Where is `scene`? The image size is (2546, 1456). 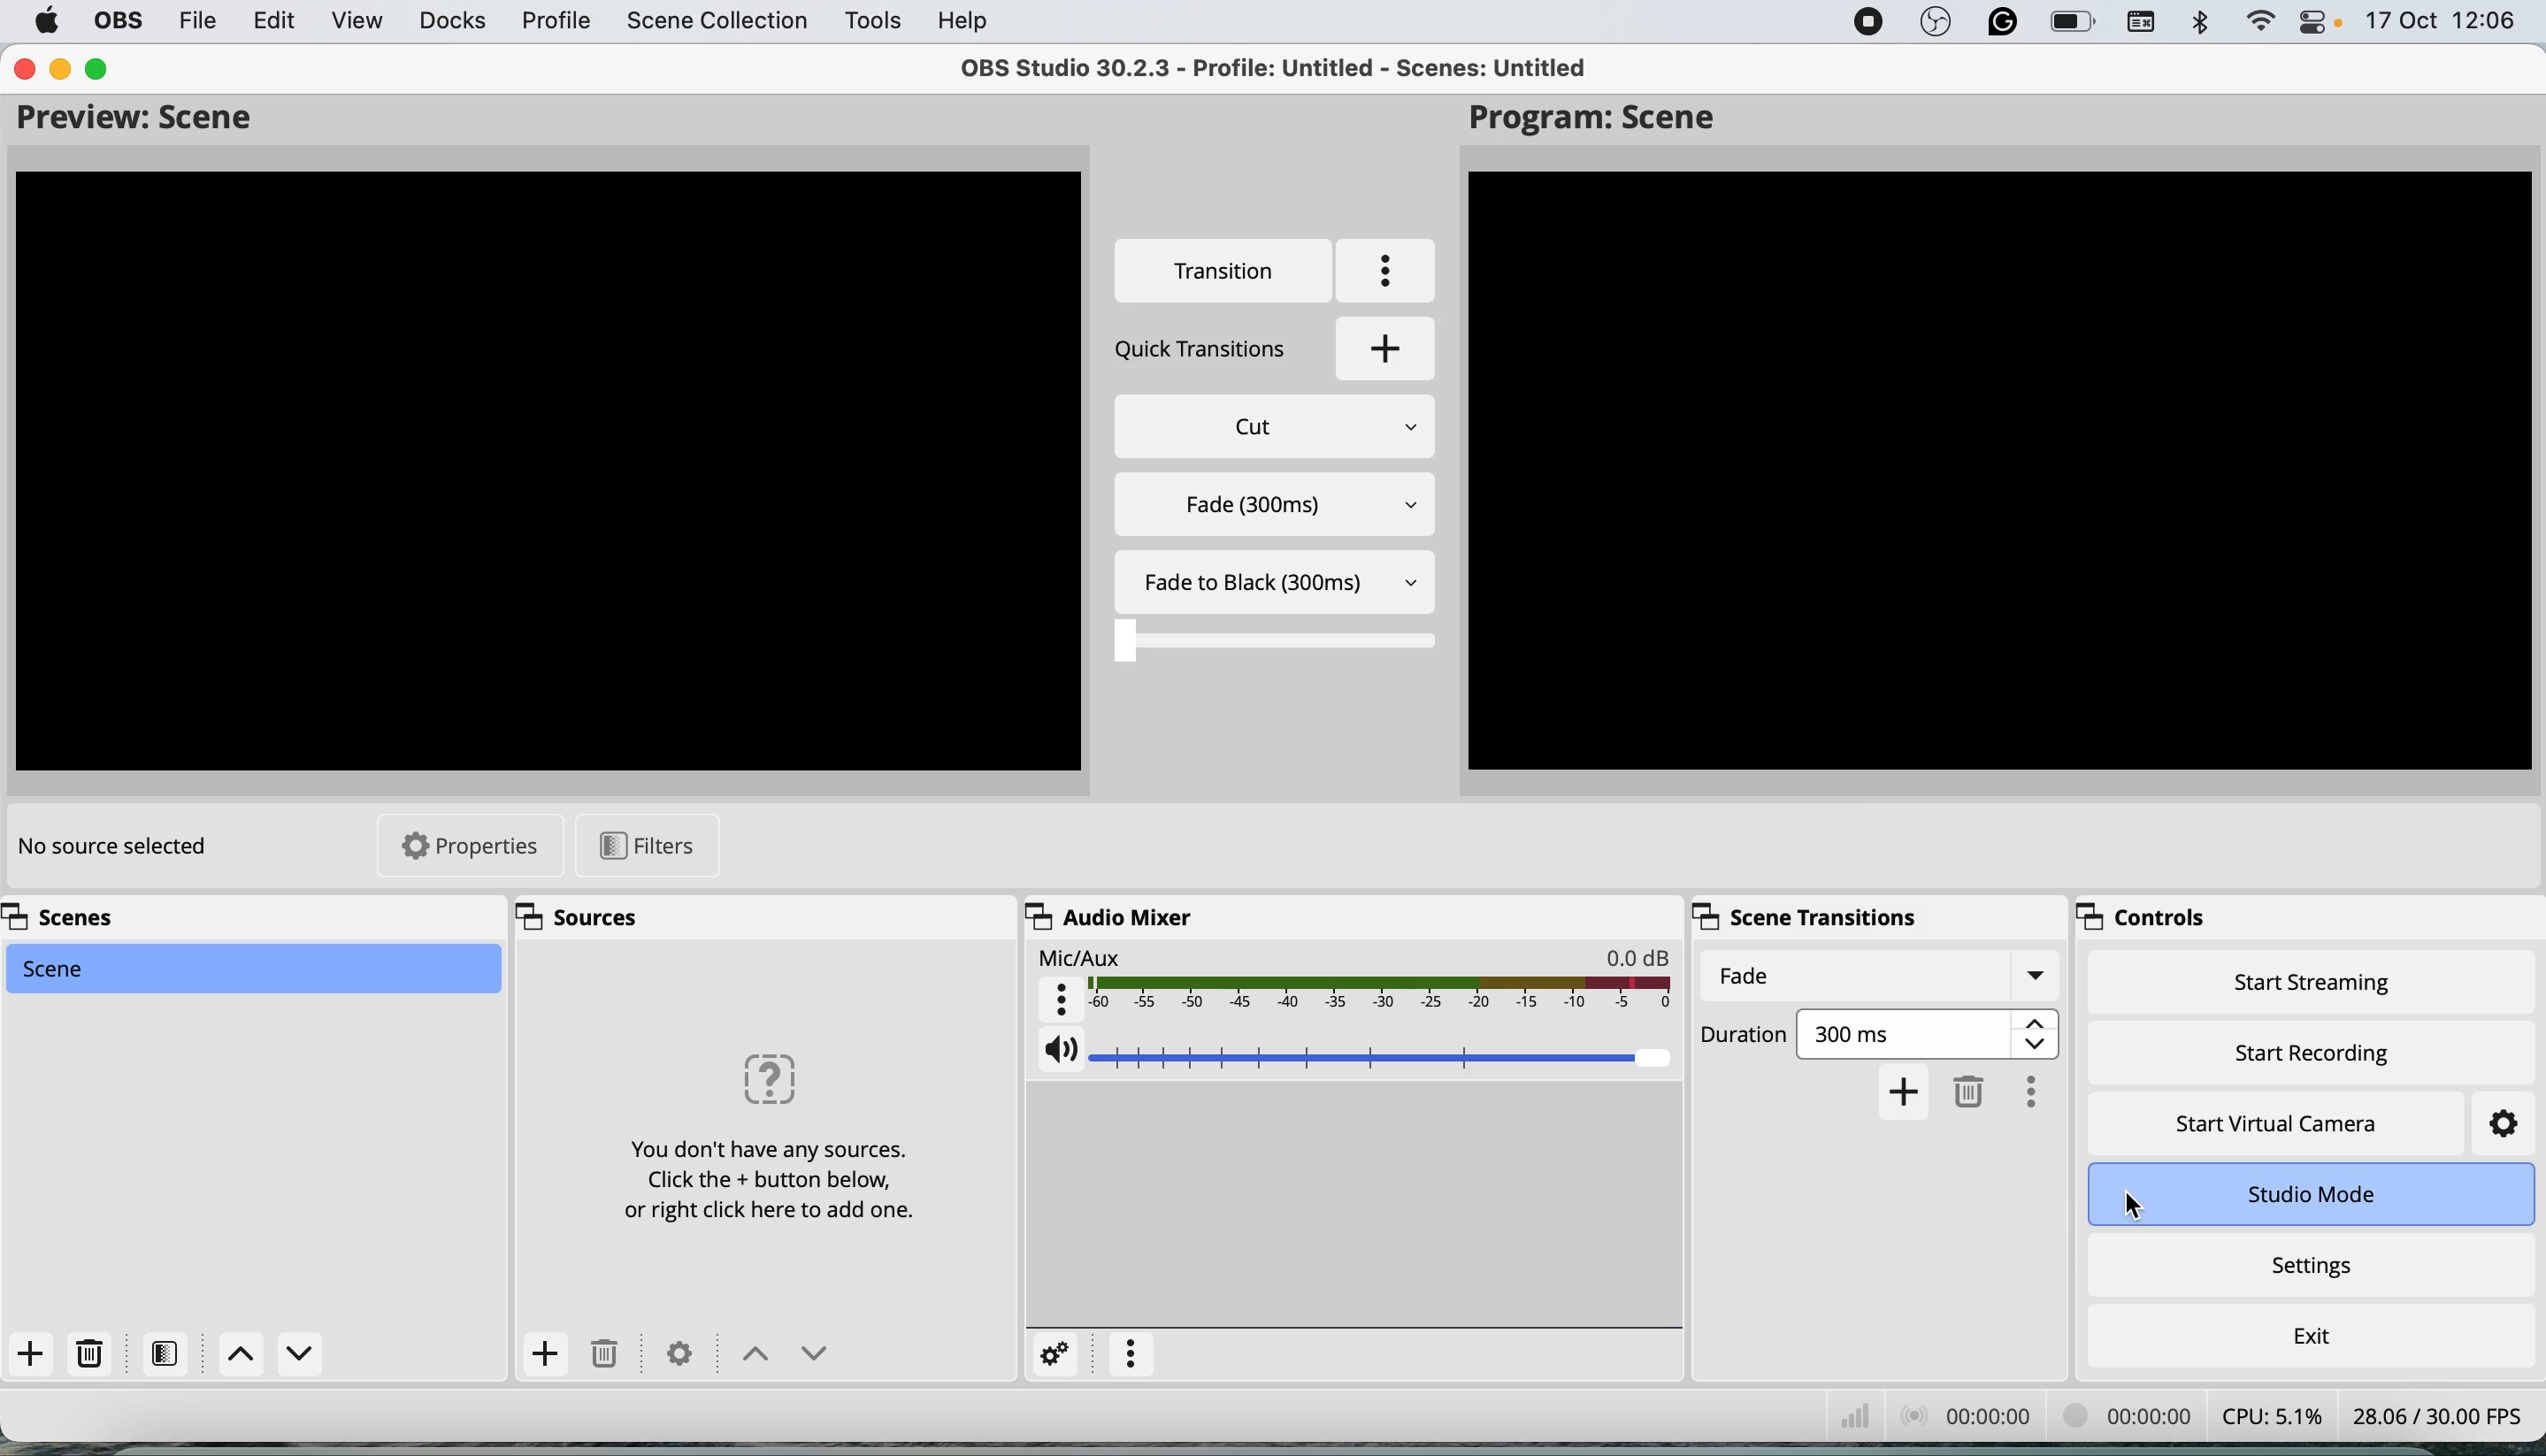
scene is located at coordinates (249, 968).